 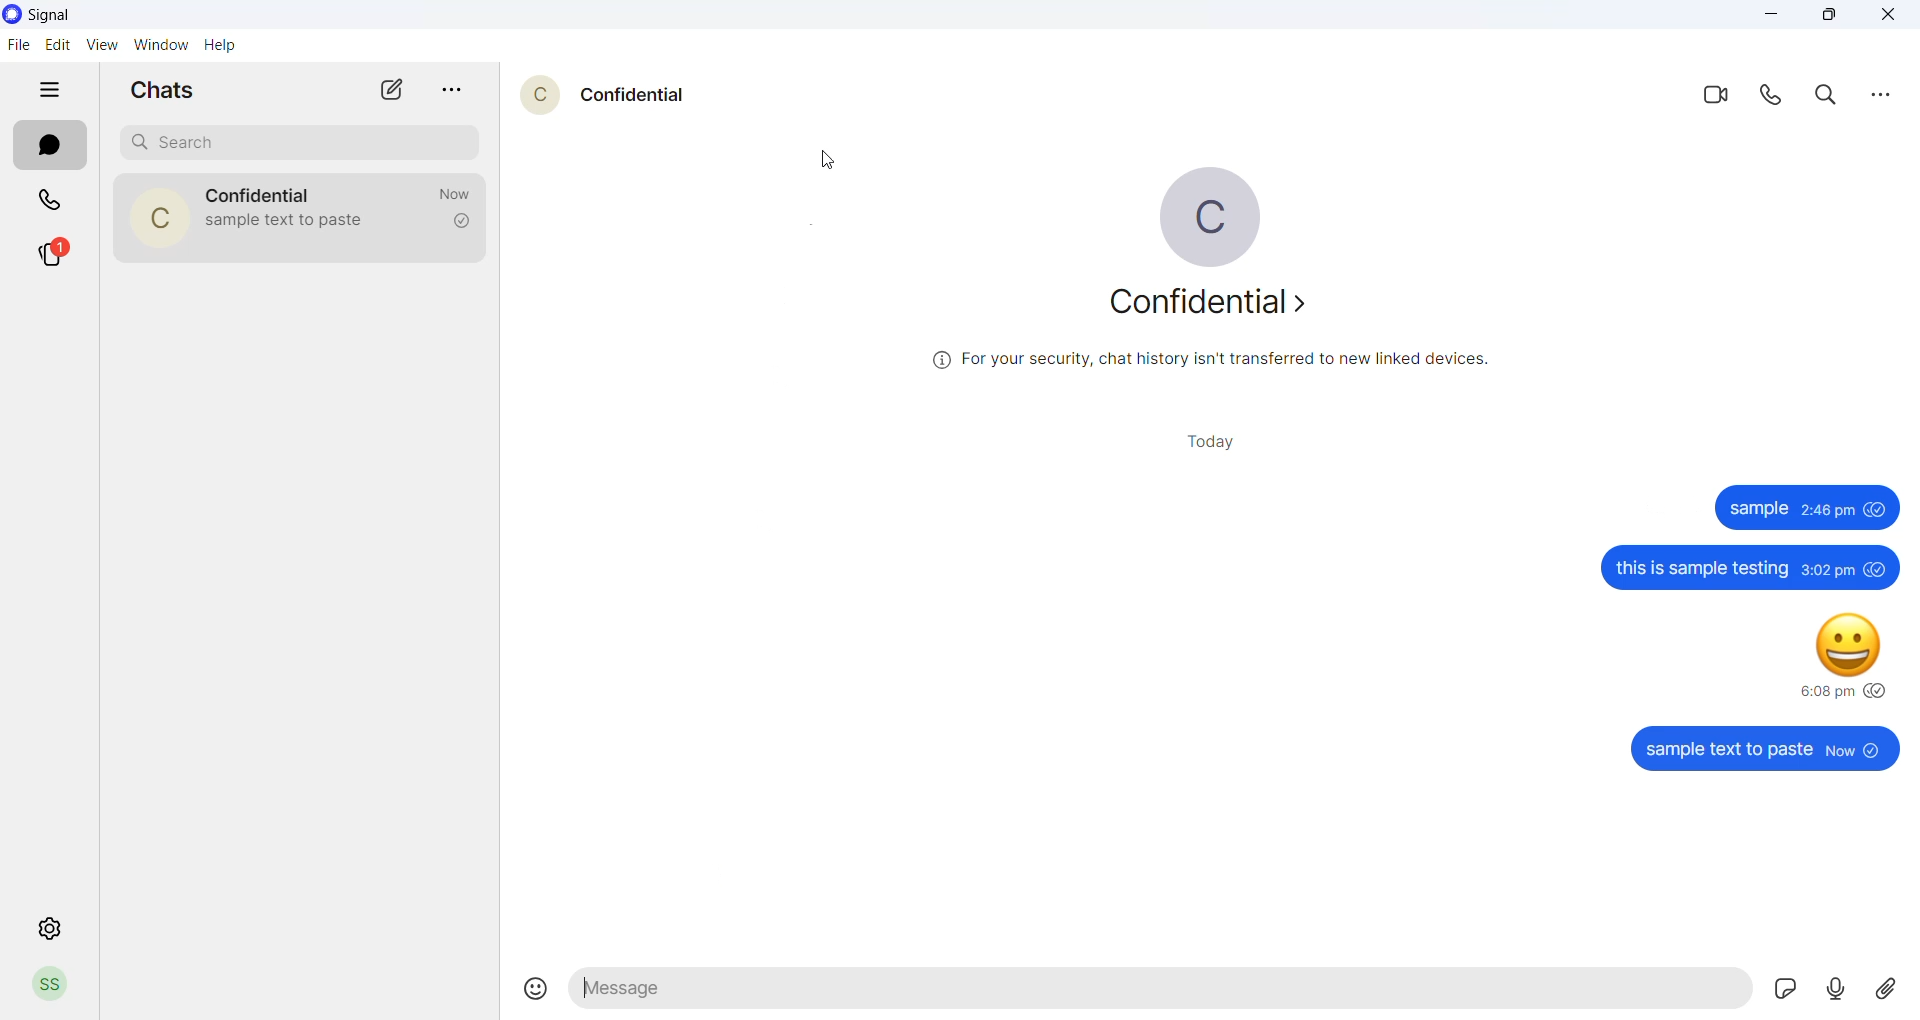 What do you see at coordinates (1894, 990) in the screenshot?
I see `share attachment` at bounding box center [1894, 990].